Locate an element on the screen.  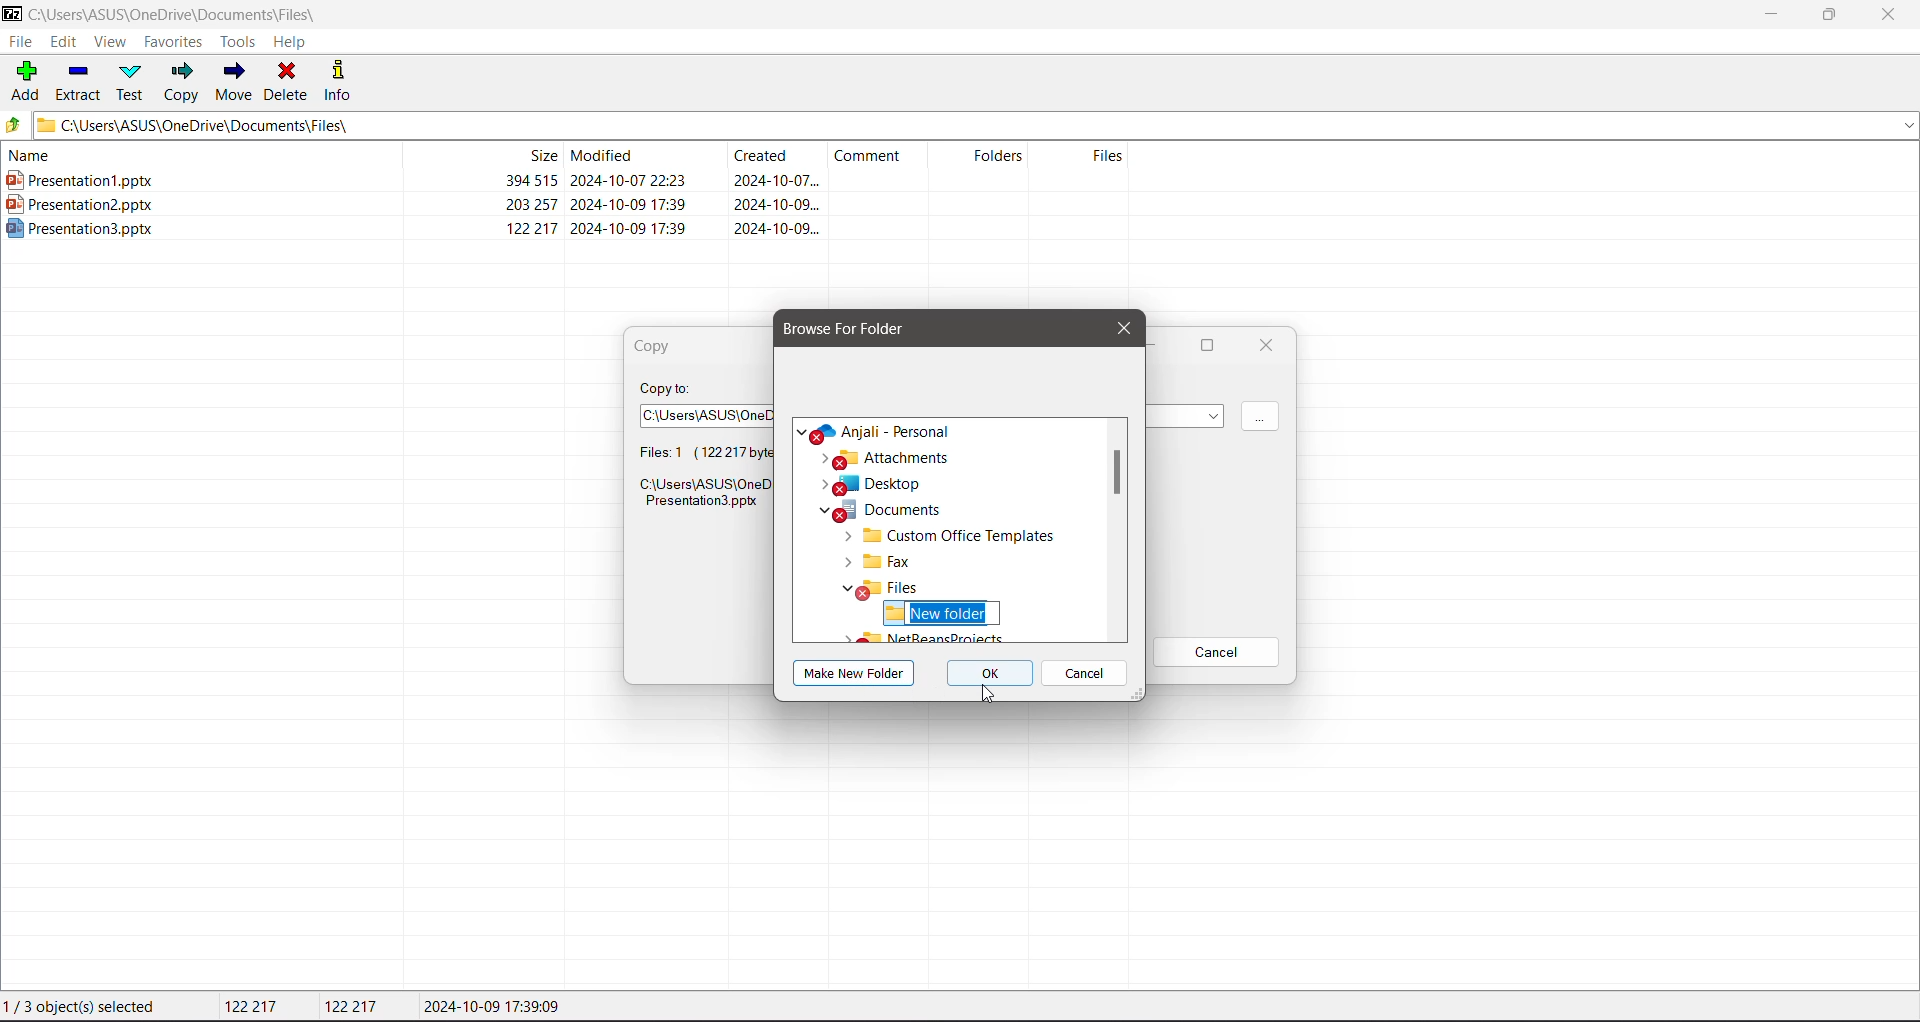
Selected file and size is located at coordinates (691, 453).